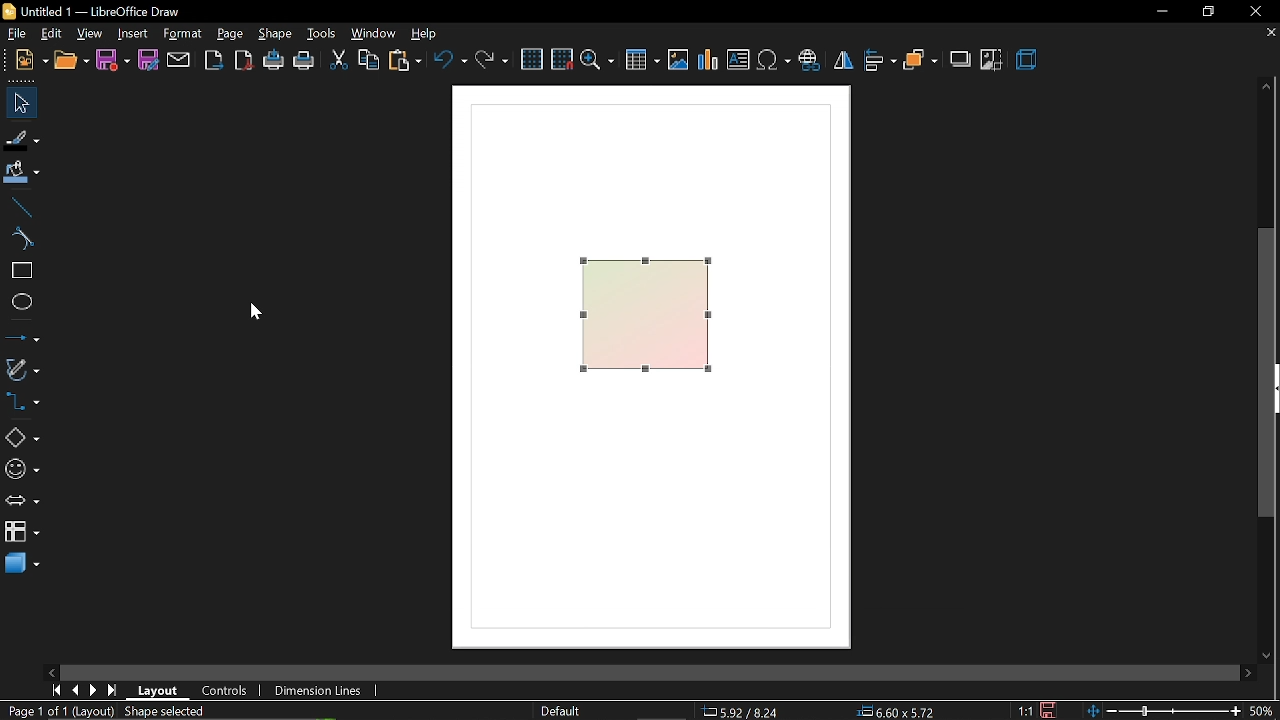 This screenshot has width=1280, height=720. Describe the element at coordinates (1260, 11) in the screenshot. I see `close` at that location.